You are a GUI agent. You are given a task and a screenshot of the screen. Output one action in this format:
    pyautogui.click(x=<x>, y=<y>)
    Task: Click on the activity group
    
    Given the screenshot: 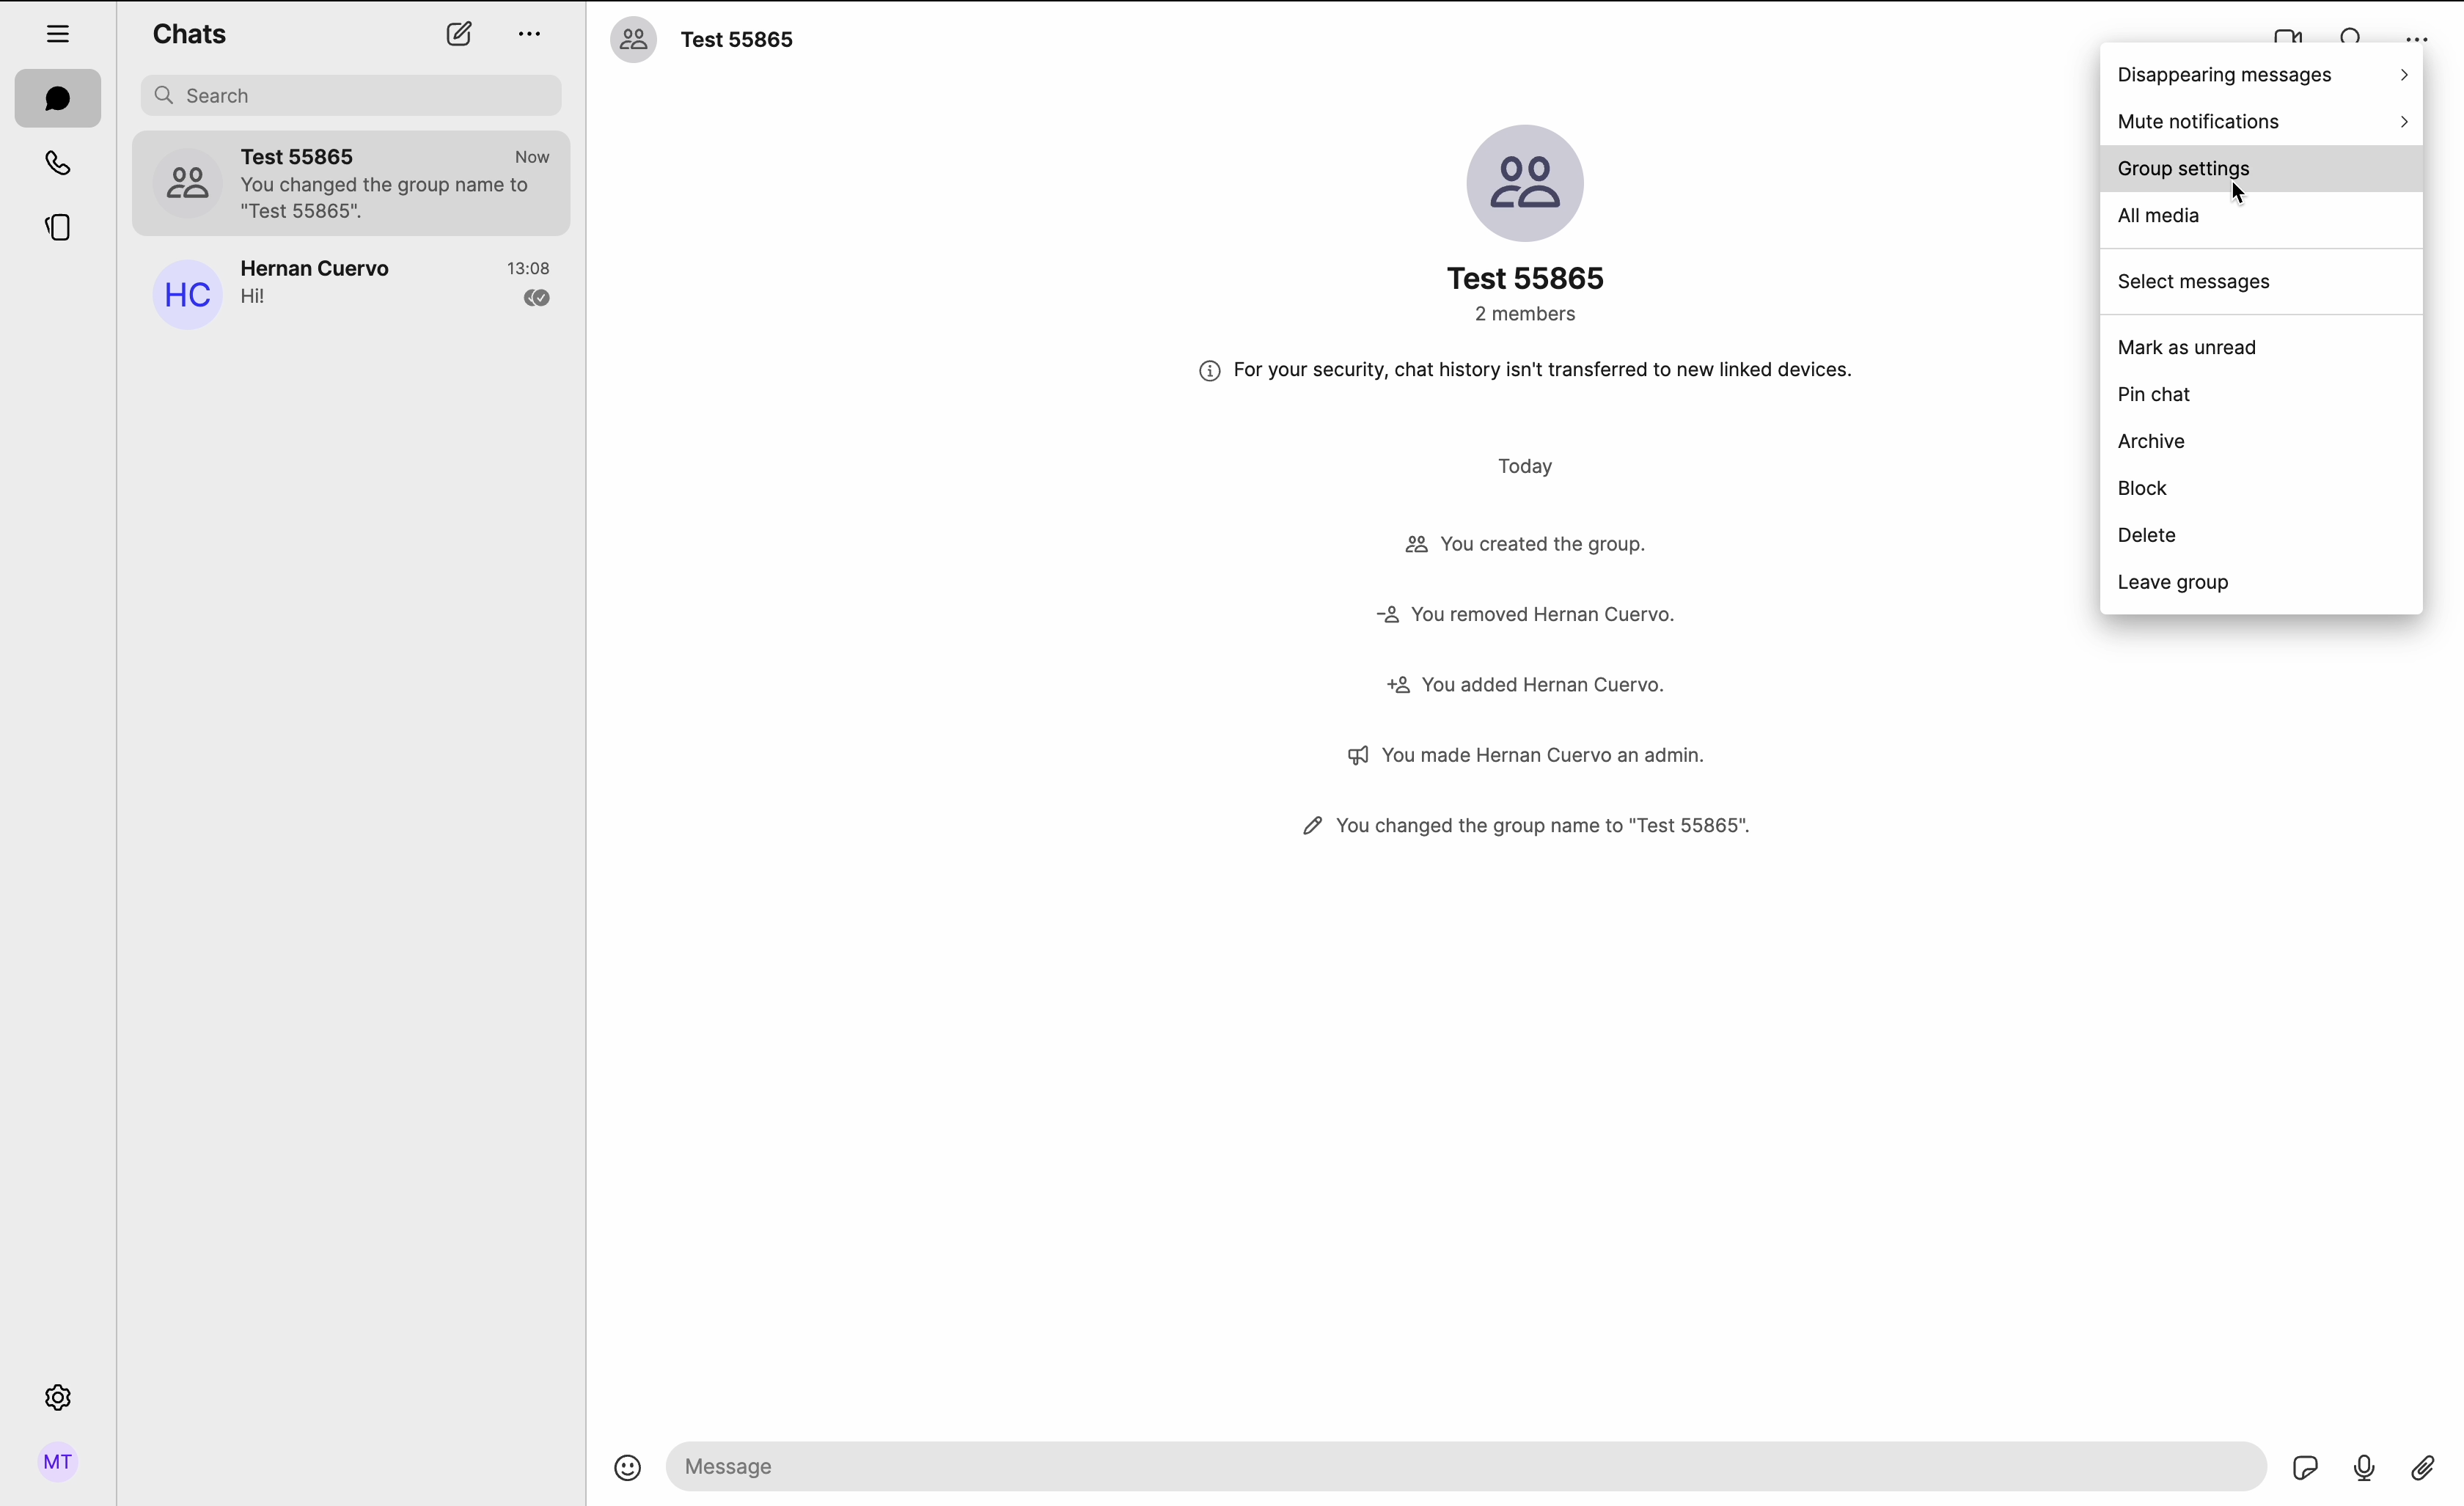 What is the action you would take?
    pyautogui.click(x=1528, y=681)
    